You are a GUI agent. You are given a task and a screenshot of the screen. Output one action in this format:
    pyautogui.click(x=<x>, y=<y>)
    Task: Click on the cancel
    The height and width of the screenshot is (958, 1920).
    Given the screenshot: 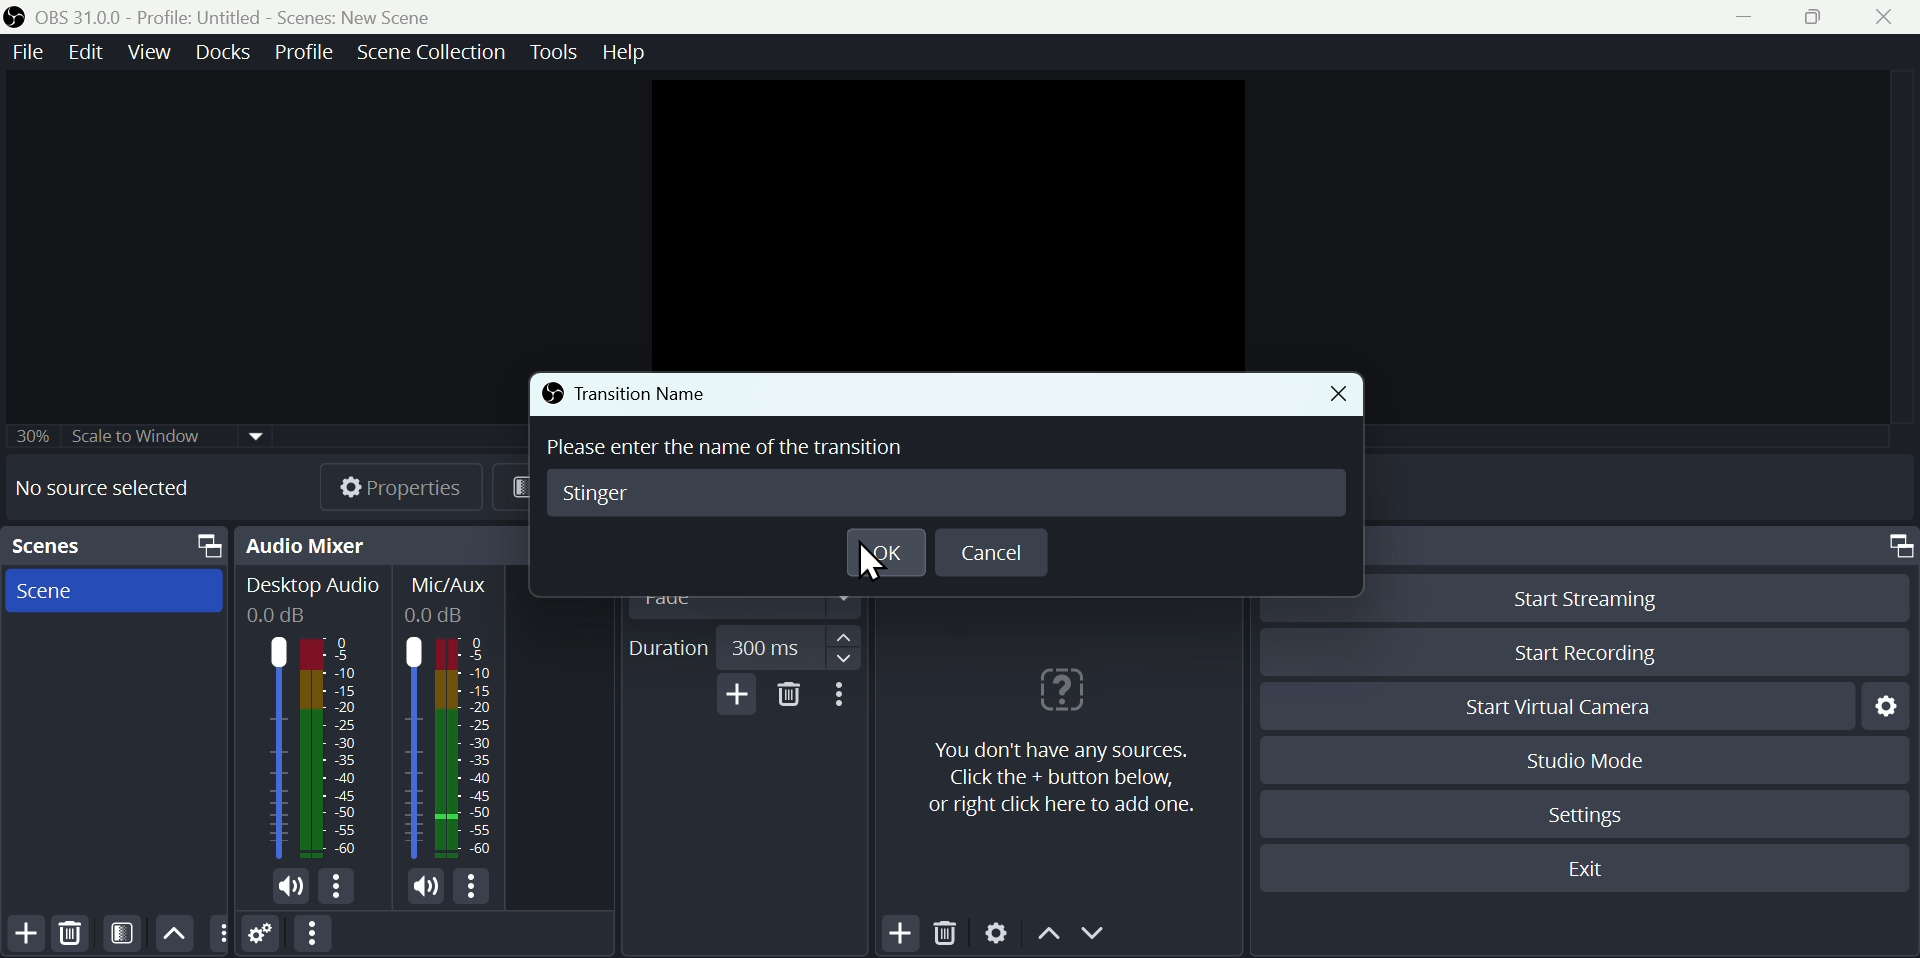 What is the action you would take?
    pyautogui.click(x=999, y=552)
    